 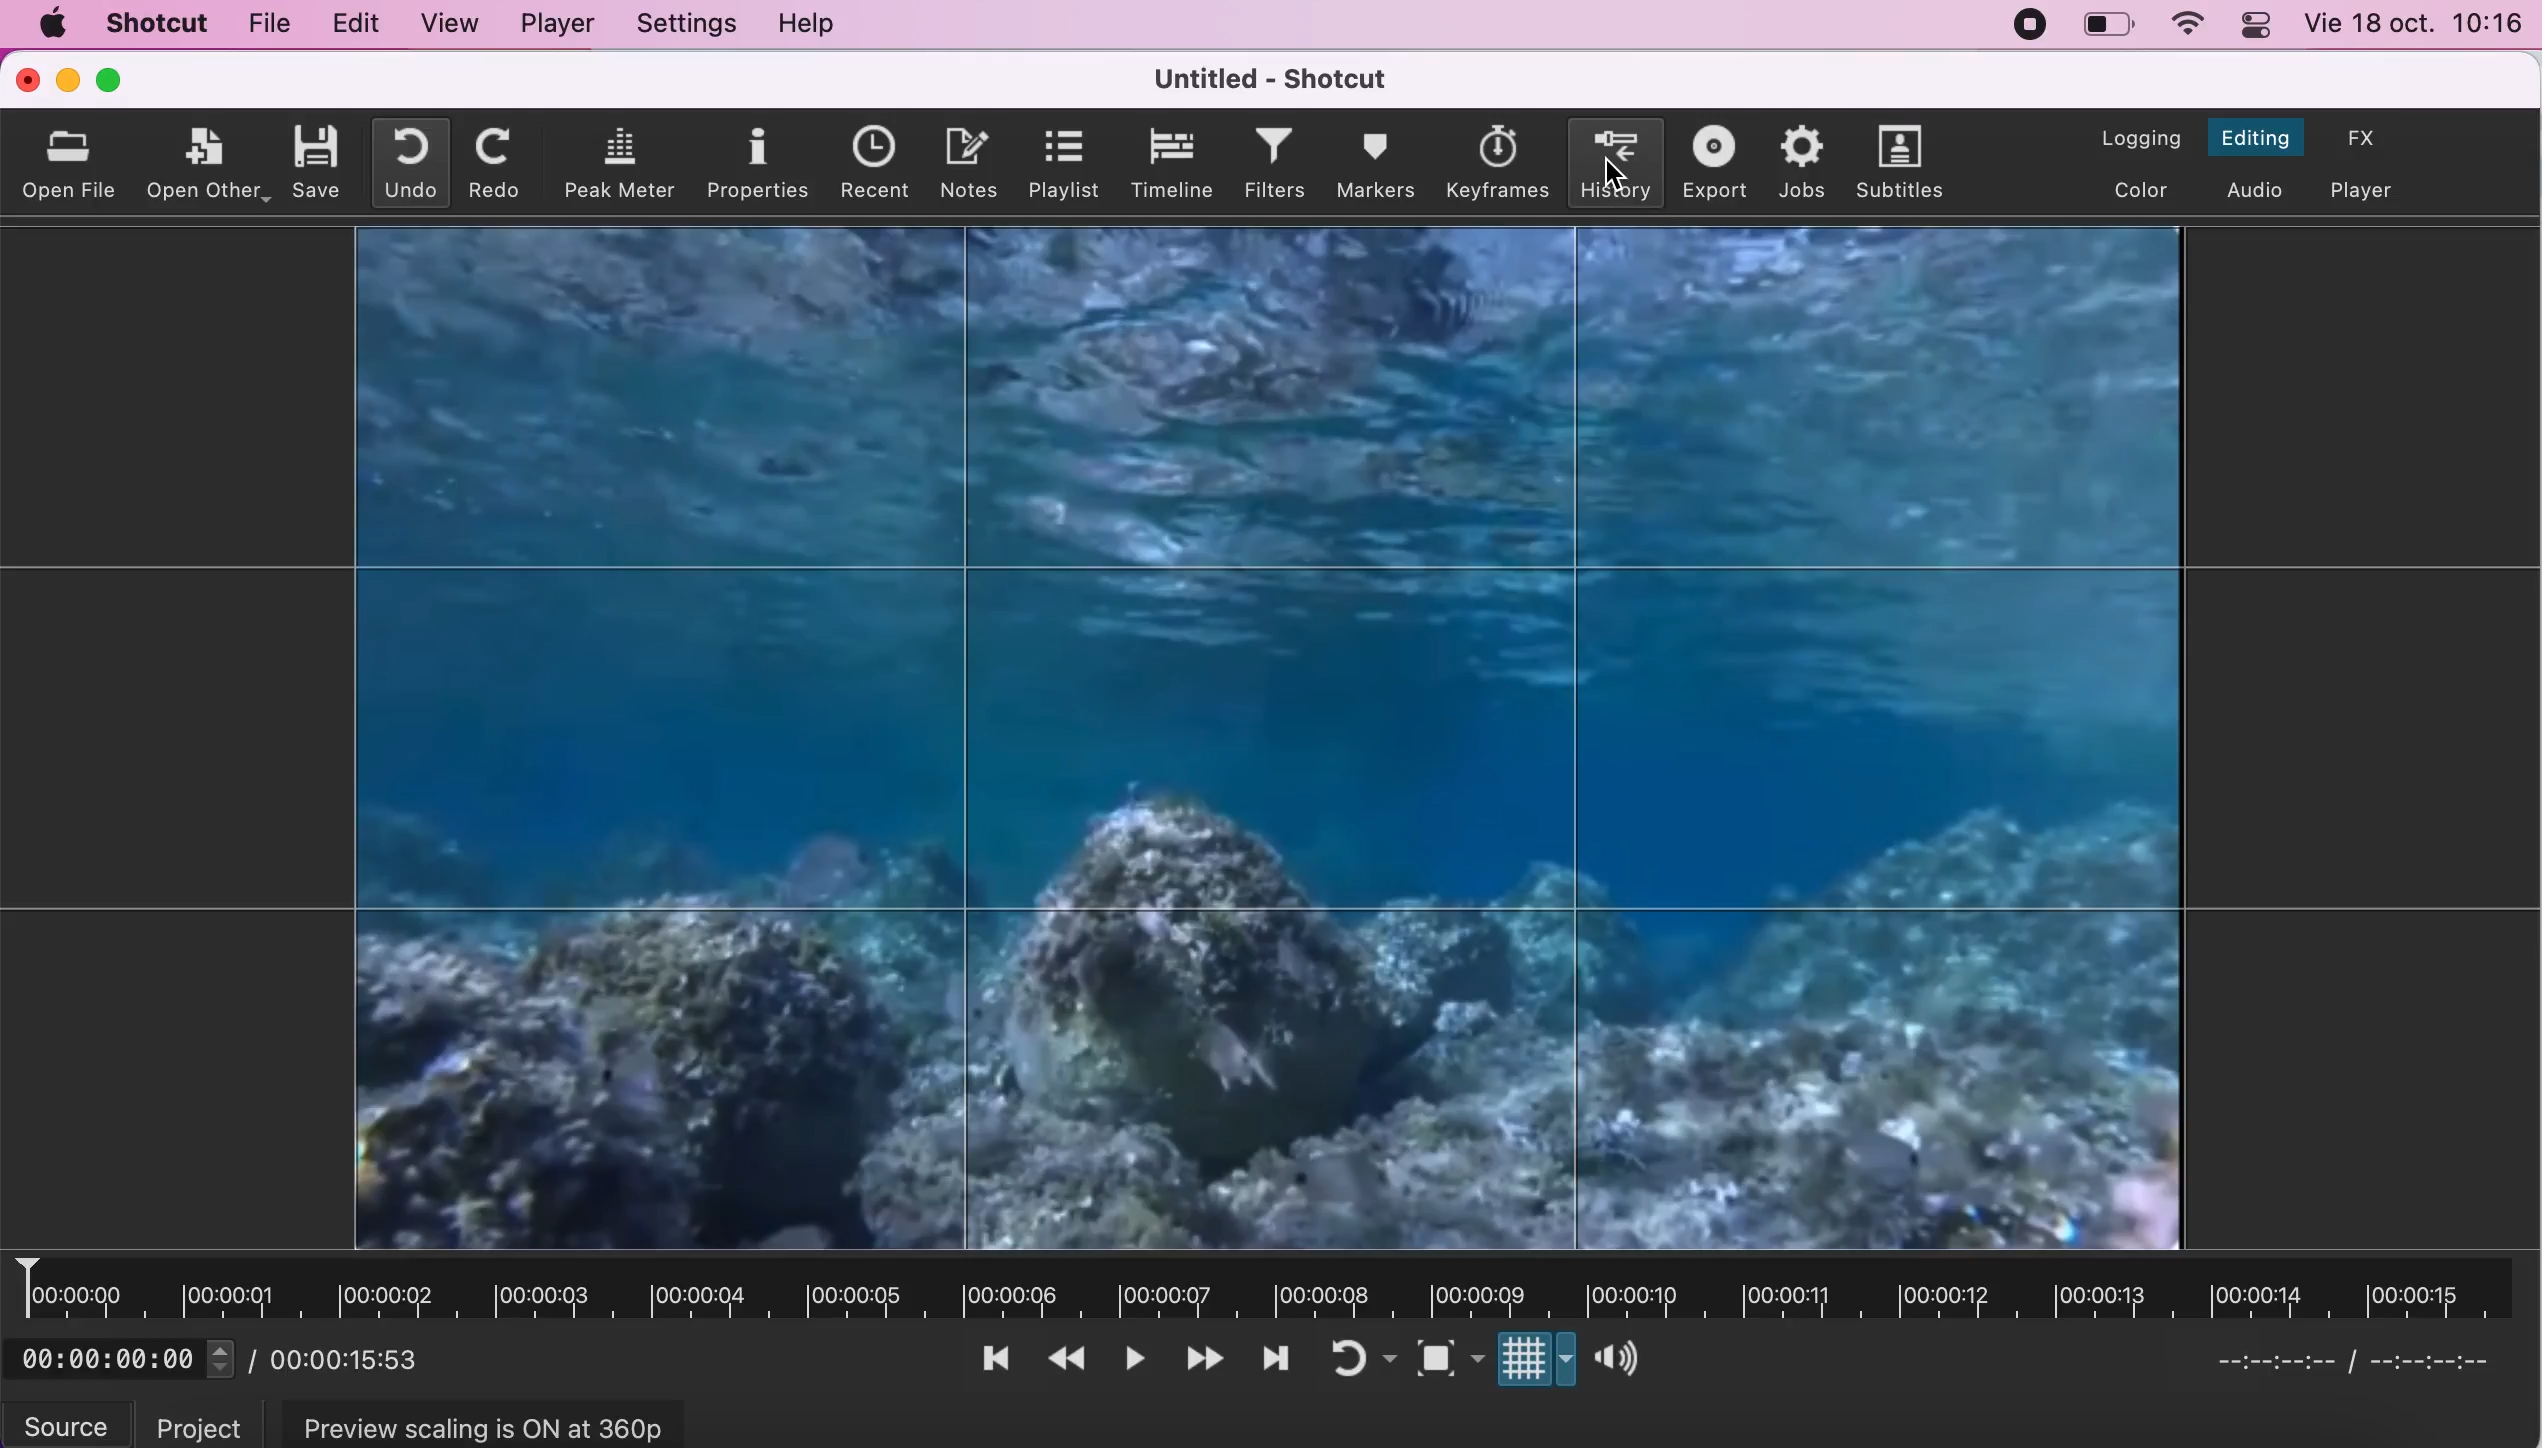 What do you see at coordinates (1374, 162) in the screenshot?
I see `markers` at bounding box center [1374, 162].